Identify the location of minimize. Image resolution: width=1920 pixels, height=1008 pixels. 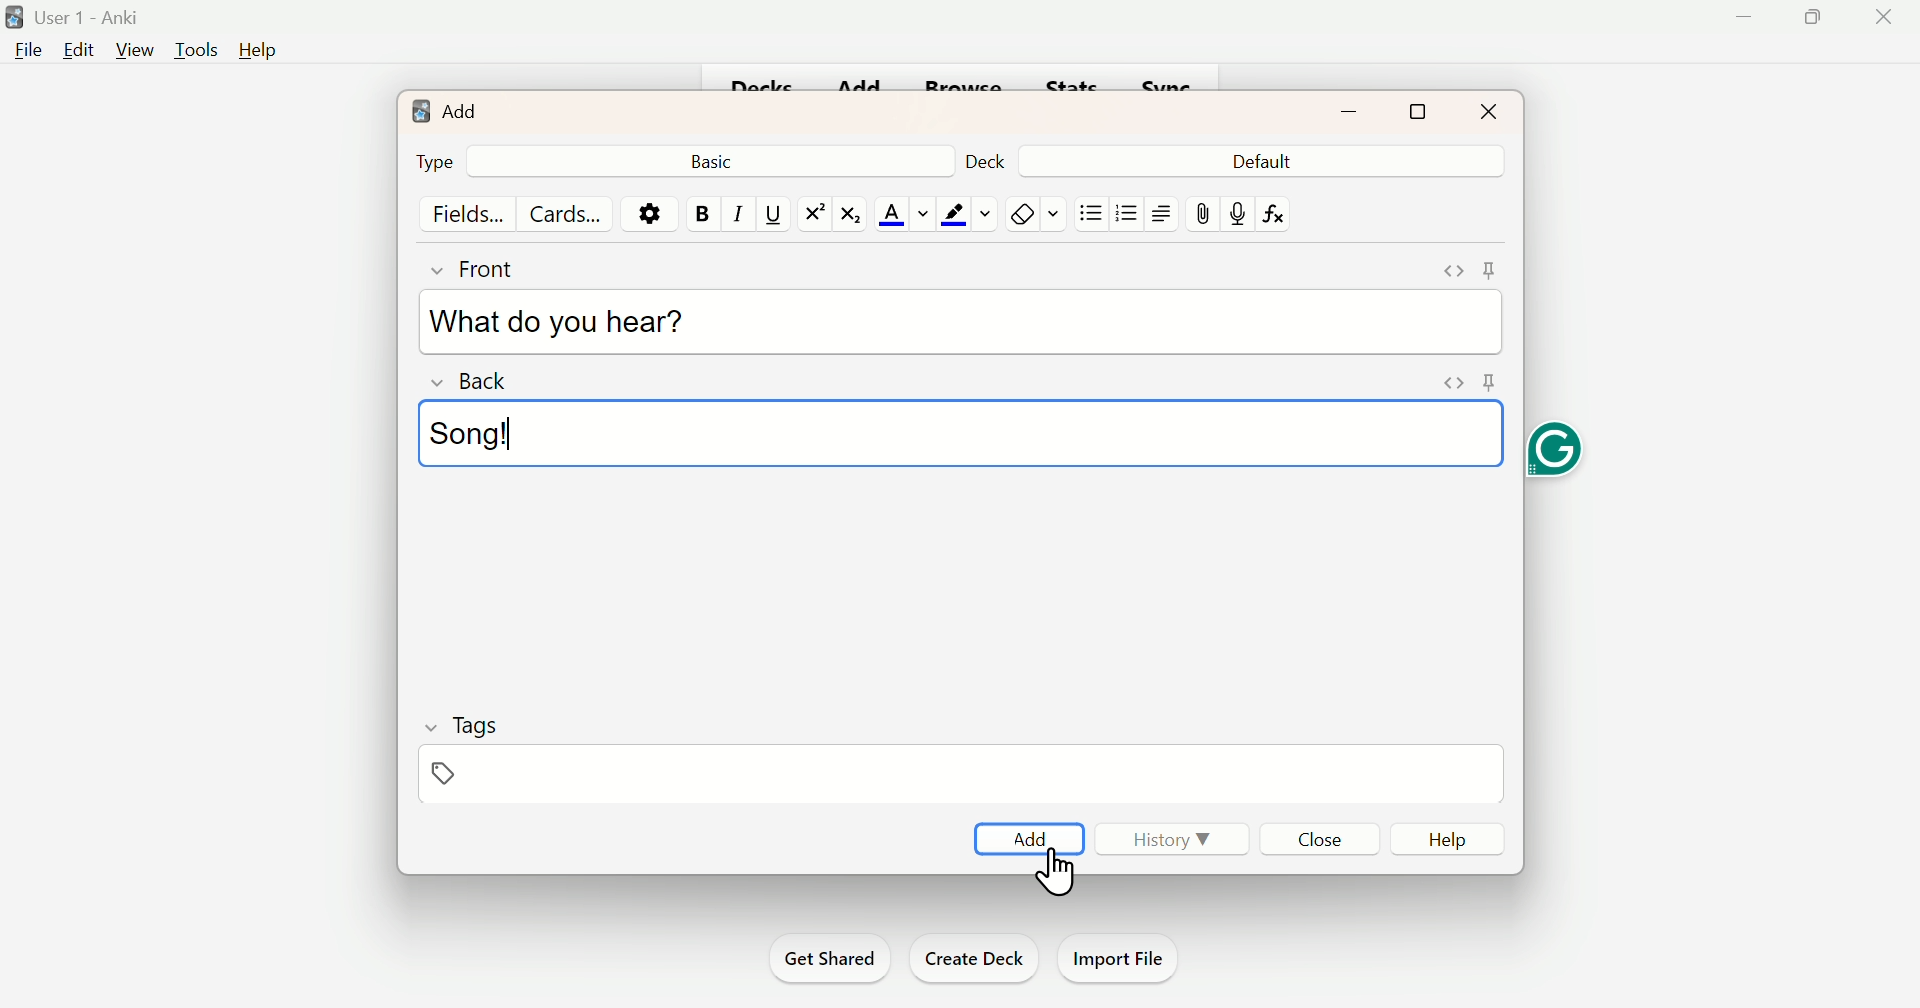
(1348, 112).